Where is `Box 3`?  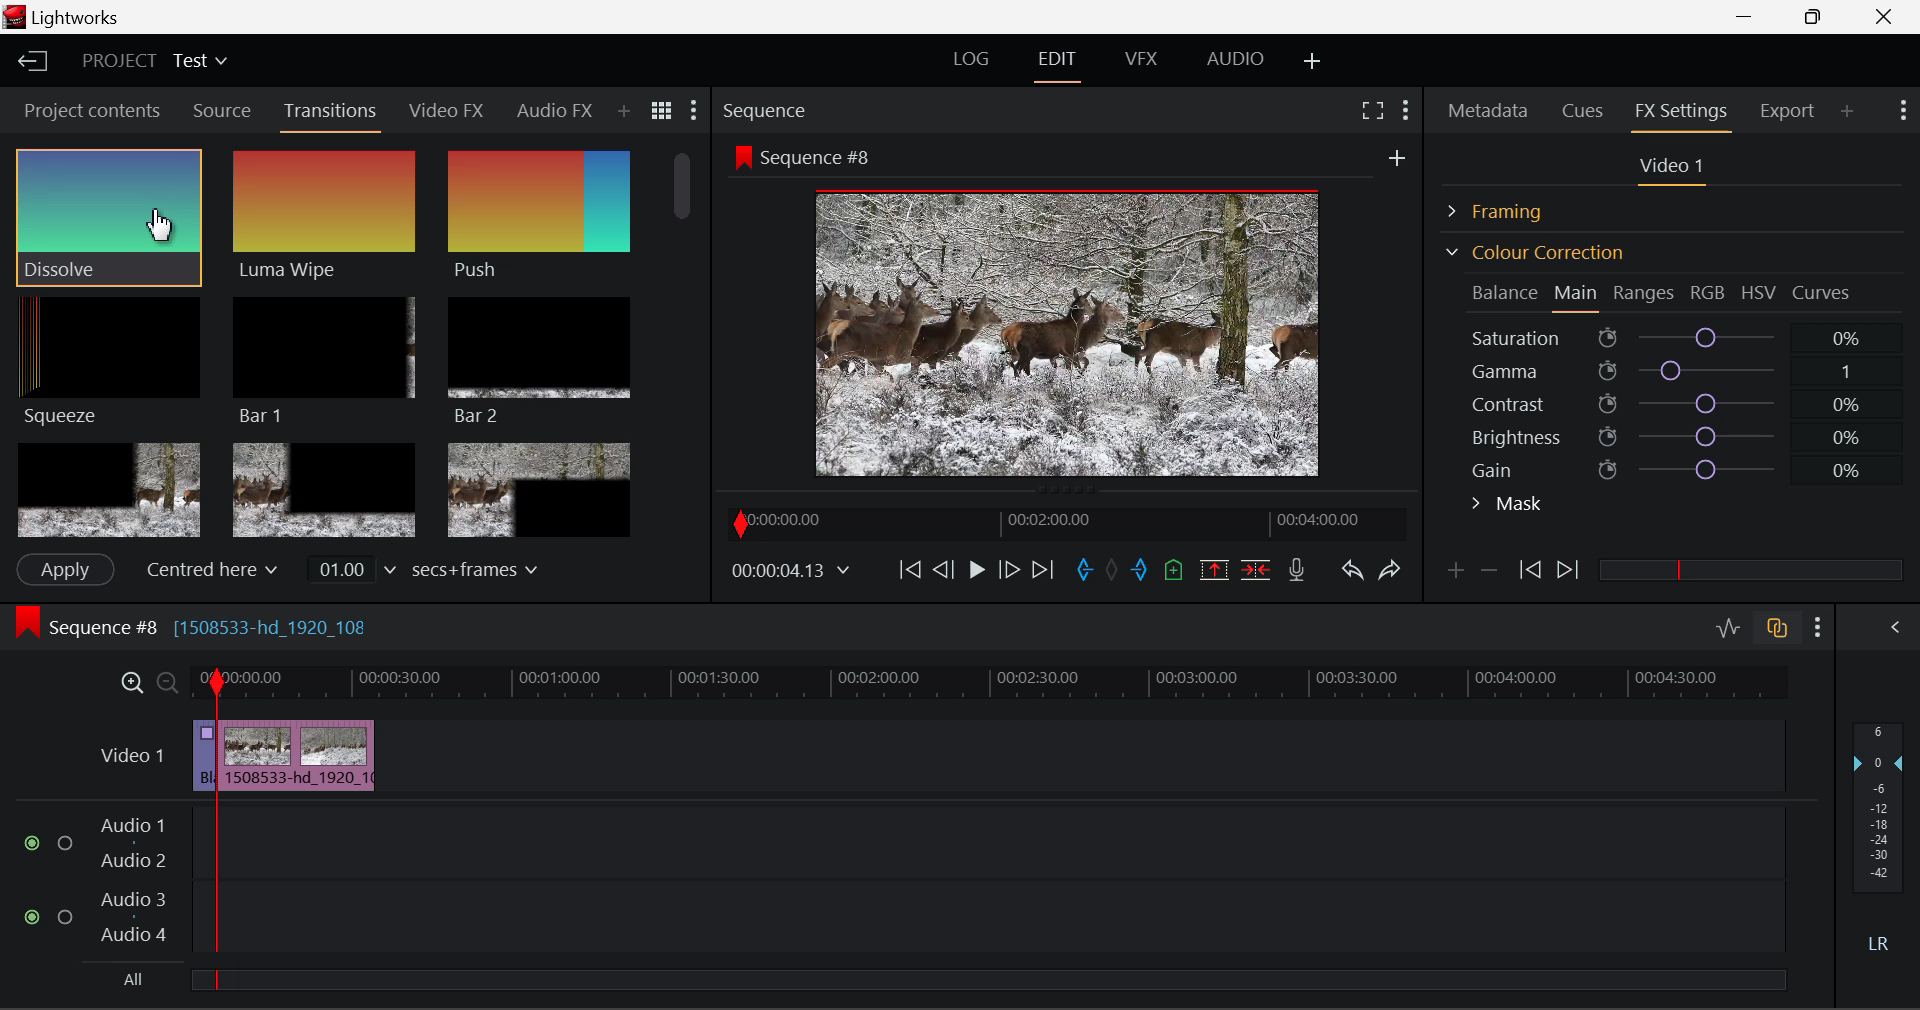
Box 3 is located at coordinates (536, 491).